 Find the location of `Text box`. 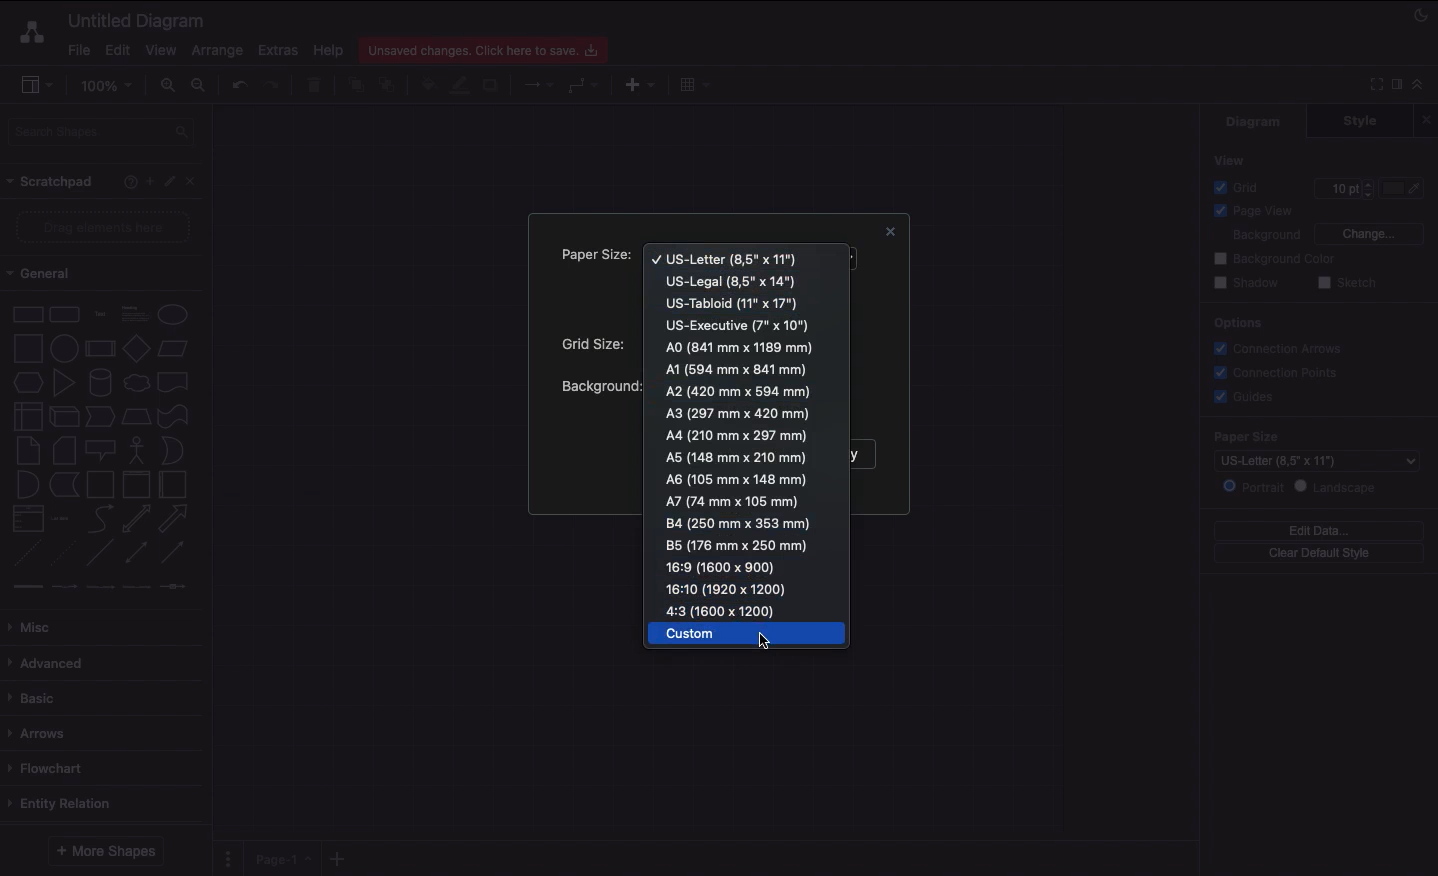

Text box is located at coordinates (133, 314).